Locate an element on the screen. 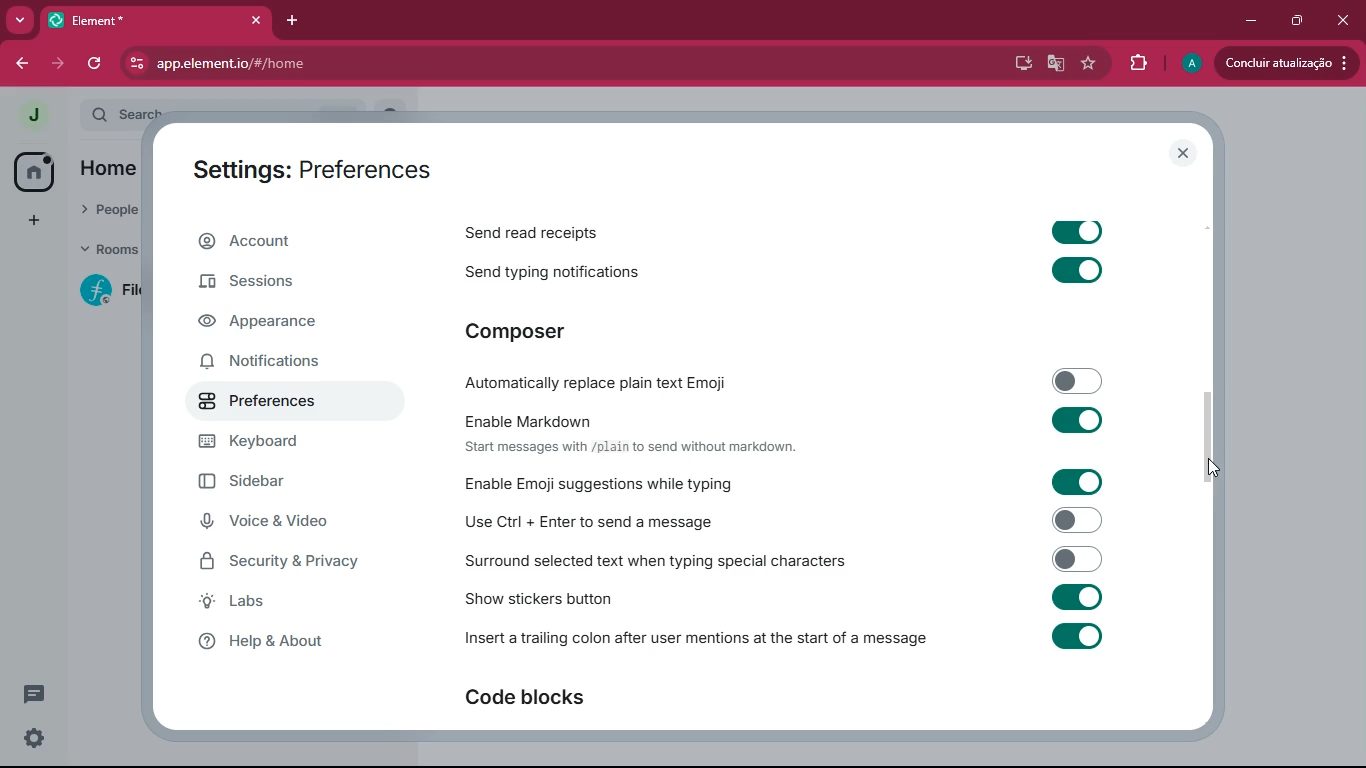 This screenshot has height=768, width=1366. google translate is located at coordinates (1055, 67).